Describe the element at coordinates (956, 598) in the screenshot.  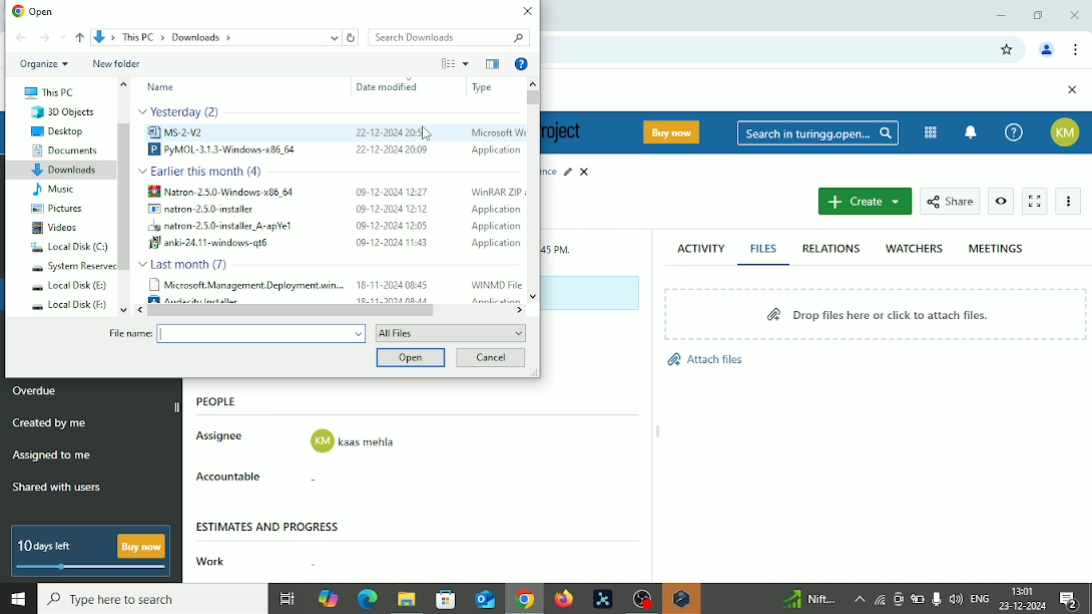
I see `speaker` at that location.